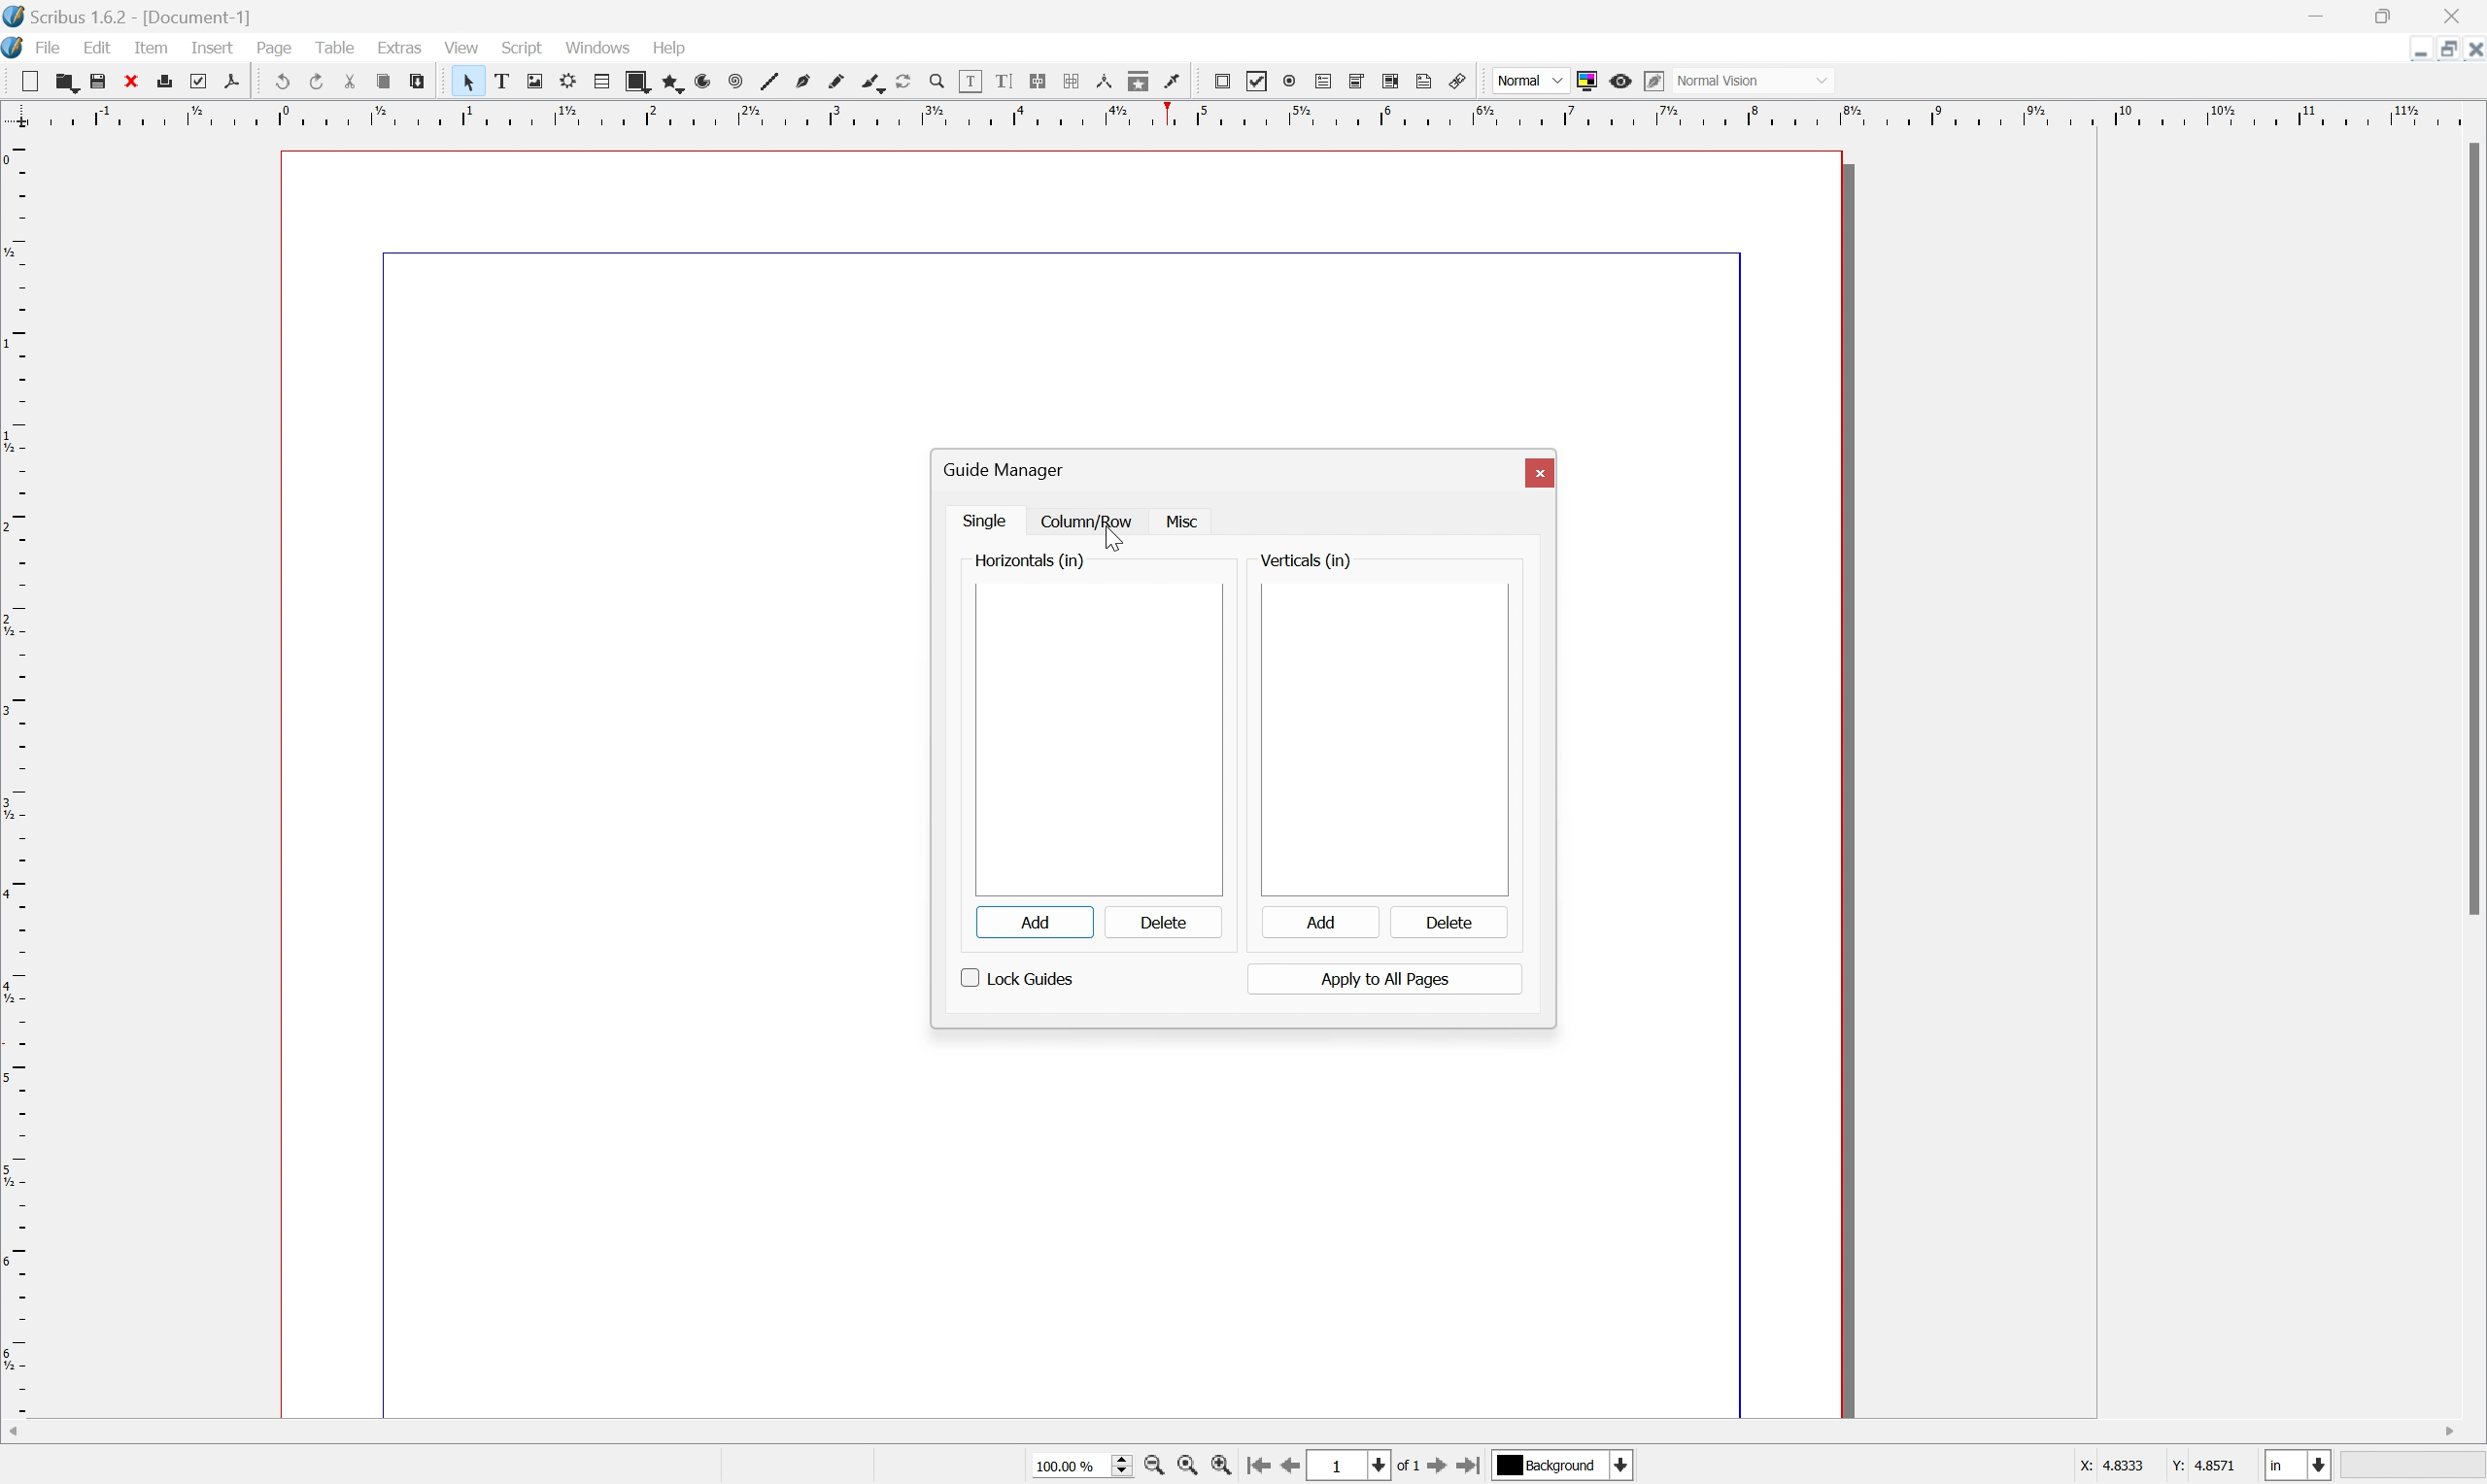 The height and width of the screenshot is (1484, 2487). What do you see at coordinates (804, 81) in the screenshot?
I see `bezier curve` at bounding box center [804, 81].